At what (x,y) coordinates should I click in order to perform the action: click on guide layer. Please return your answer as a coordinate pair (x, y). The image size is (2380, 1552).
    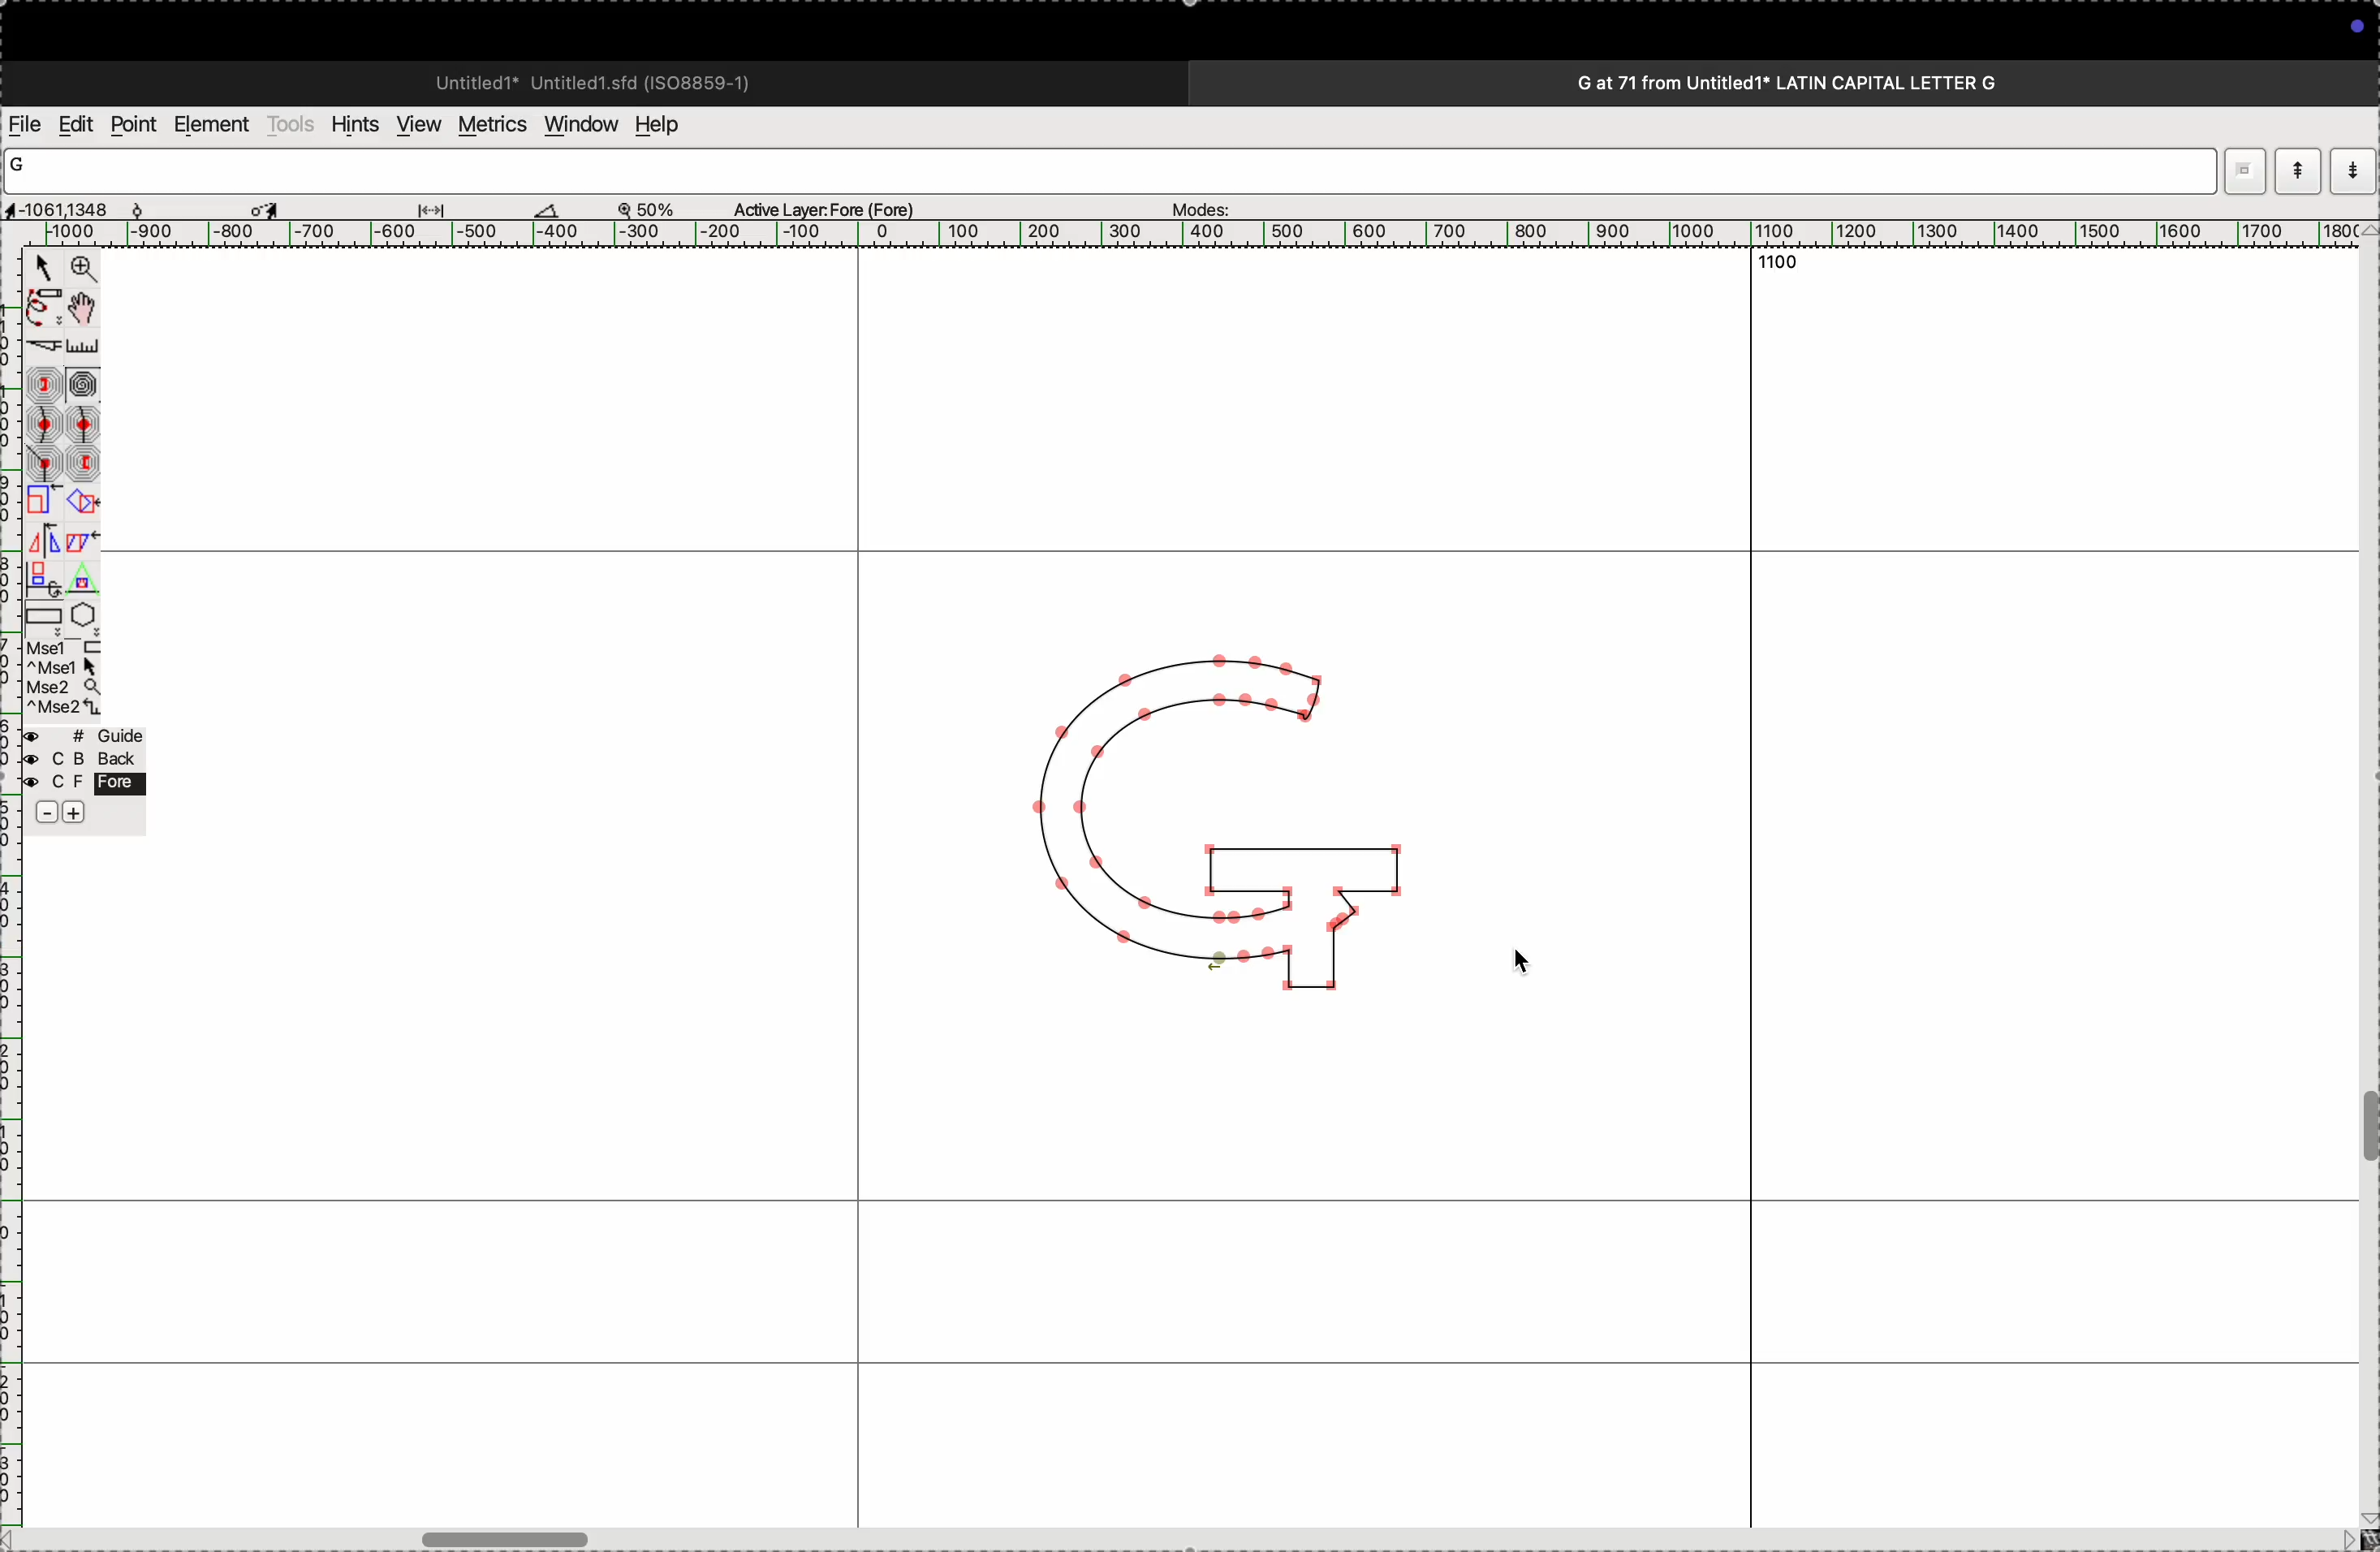
    Looking at the image, I should click on (83, 733).